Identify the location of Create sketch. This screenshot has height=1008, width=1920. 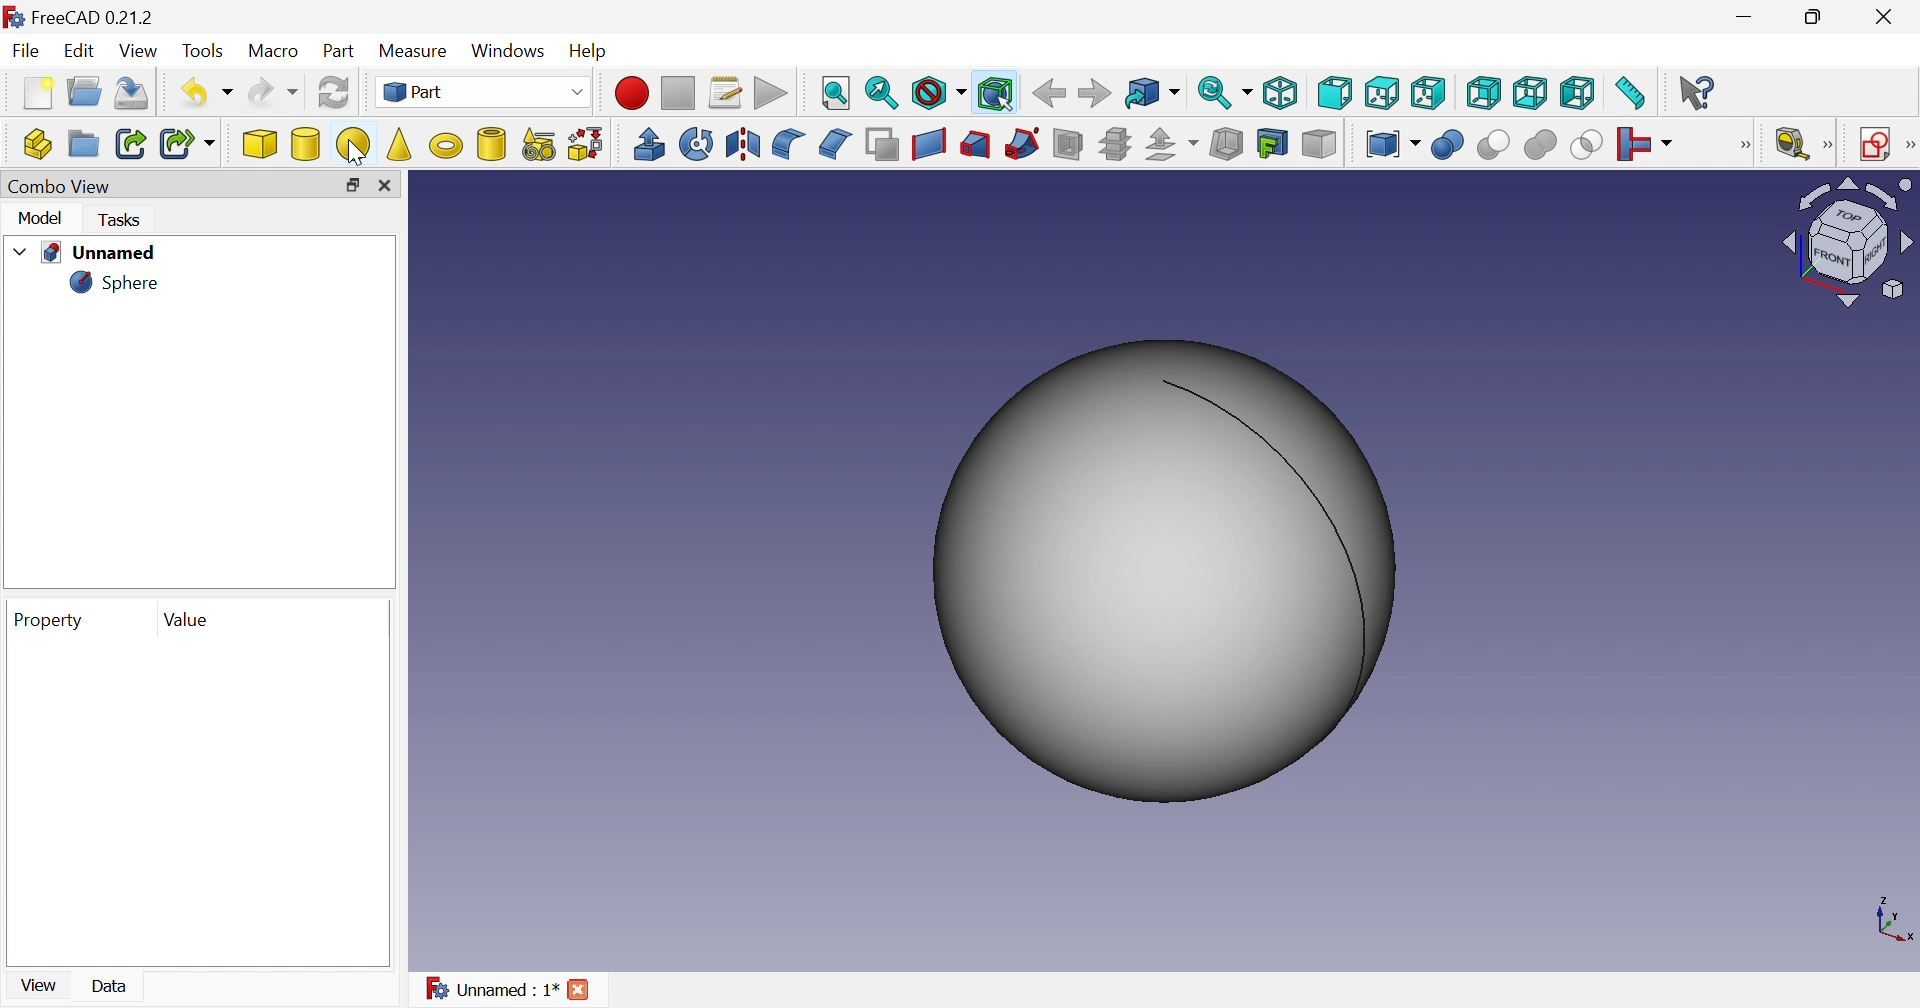
(1869, 143).